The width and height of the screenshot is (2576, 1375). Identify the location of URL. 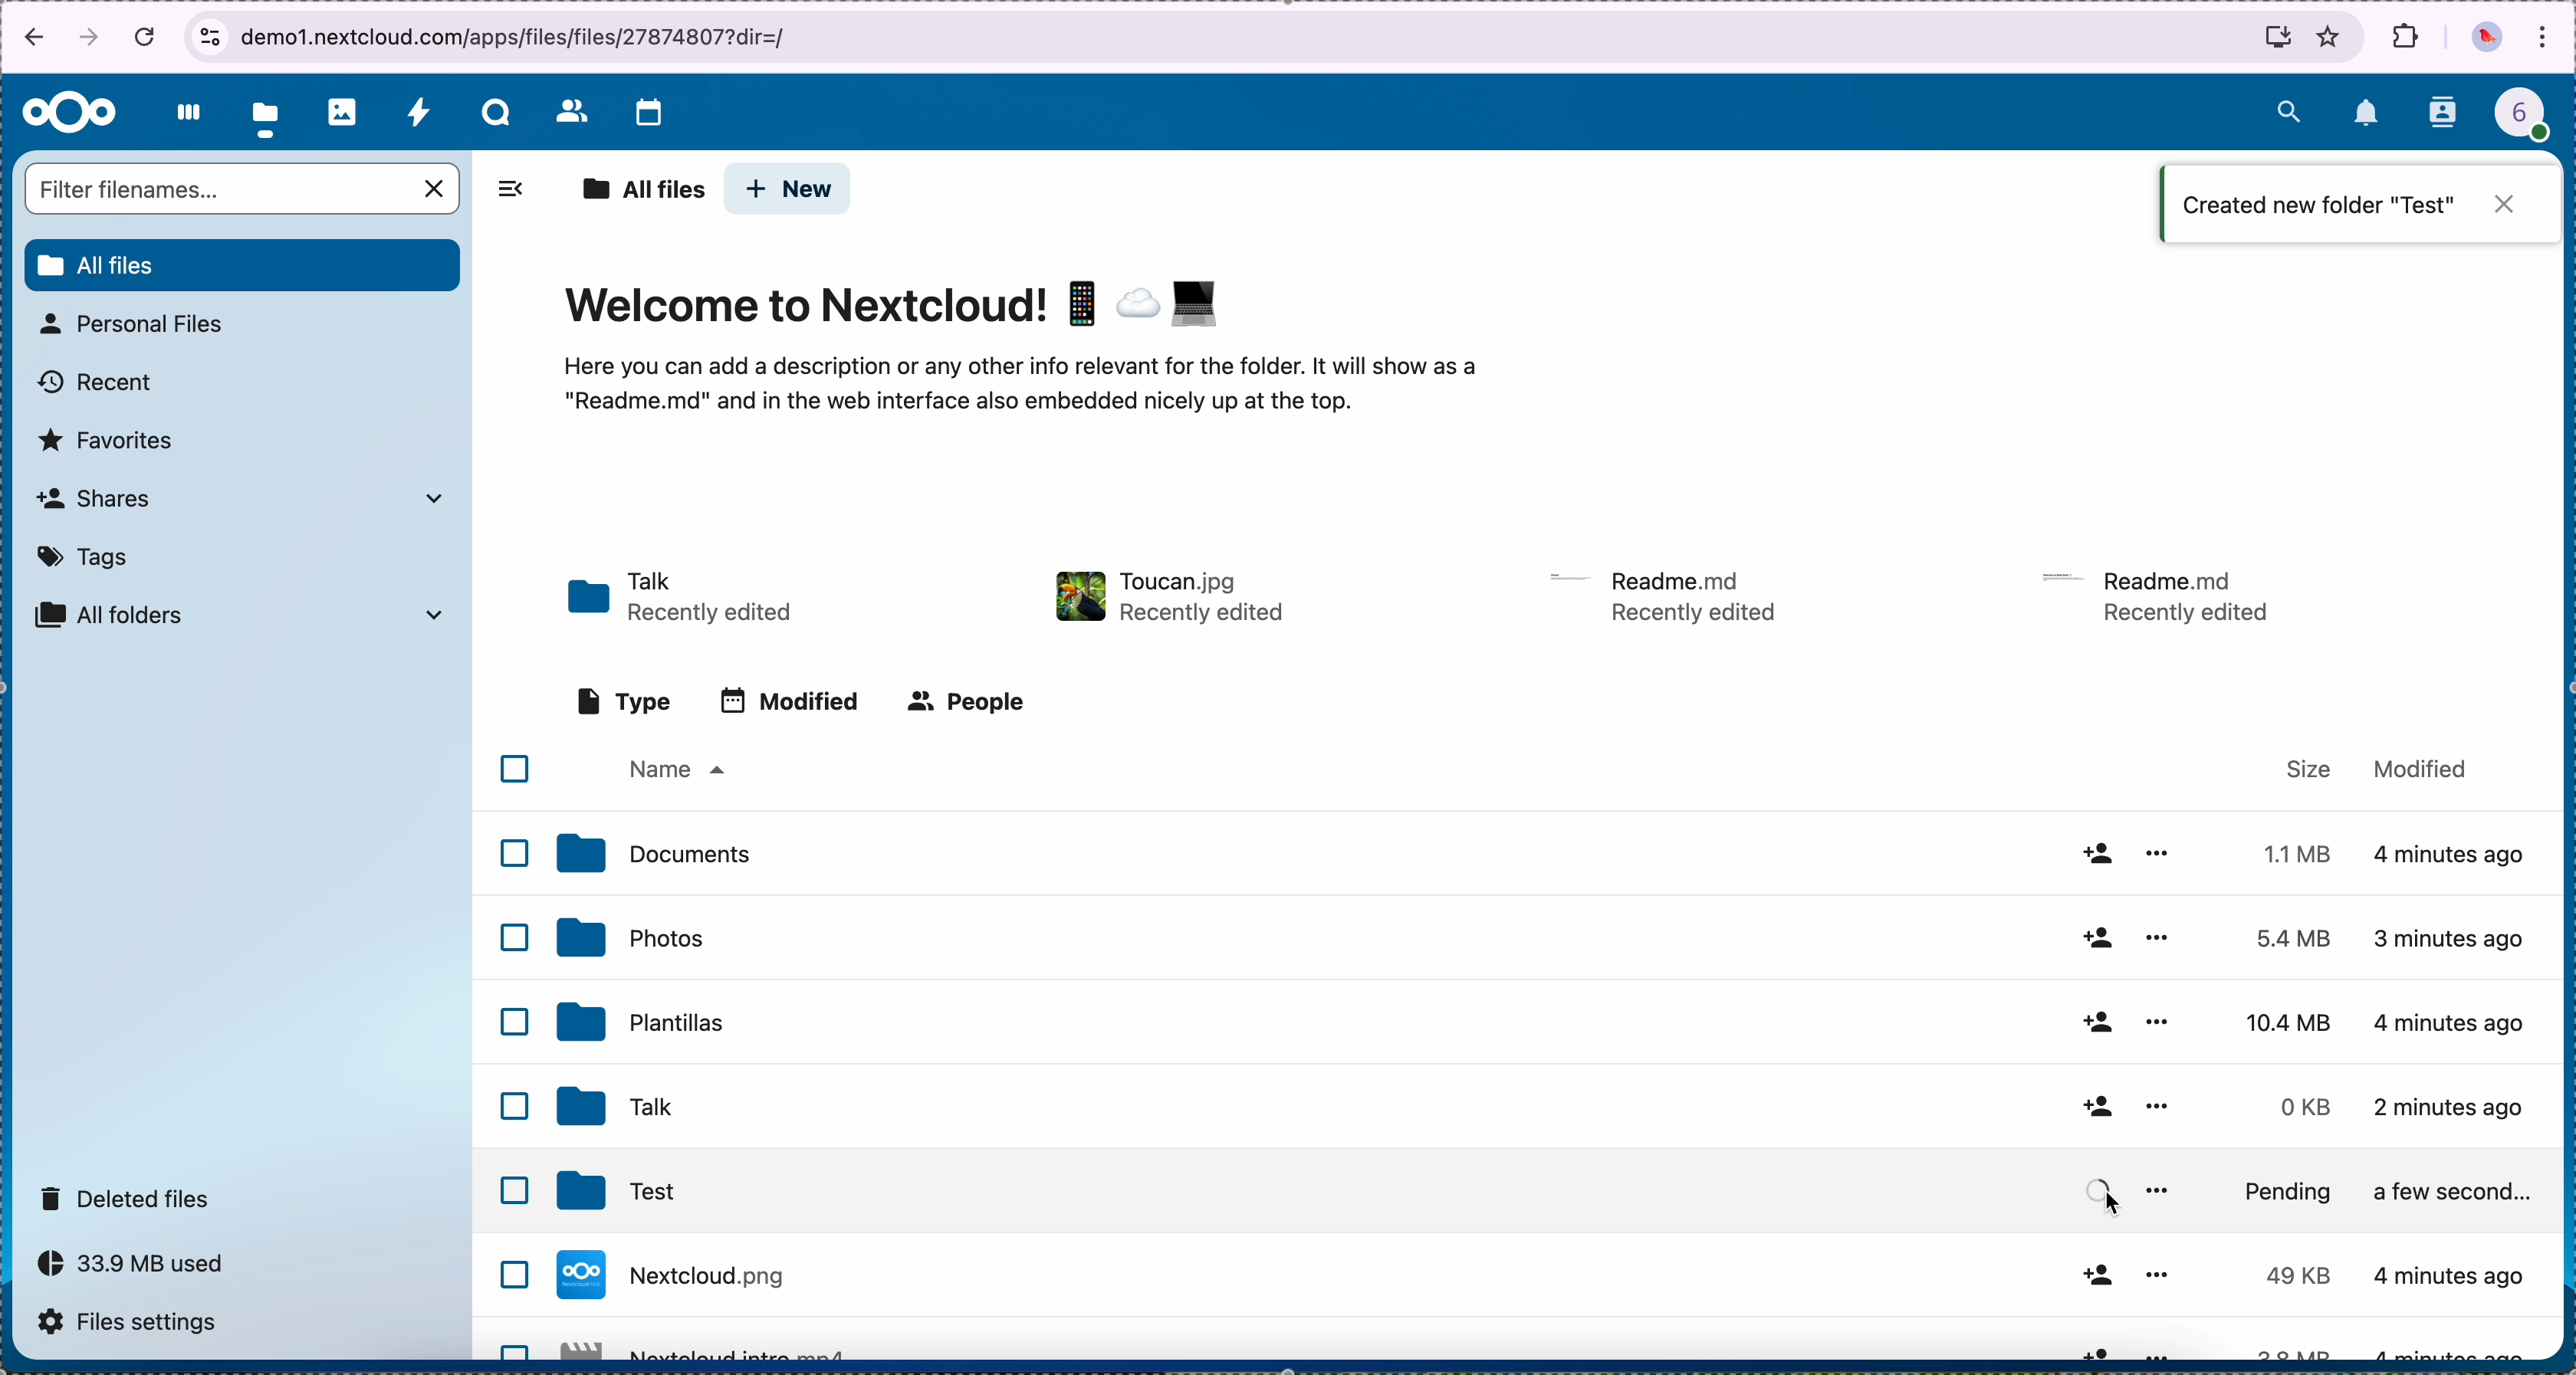
(528, 34).